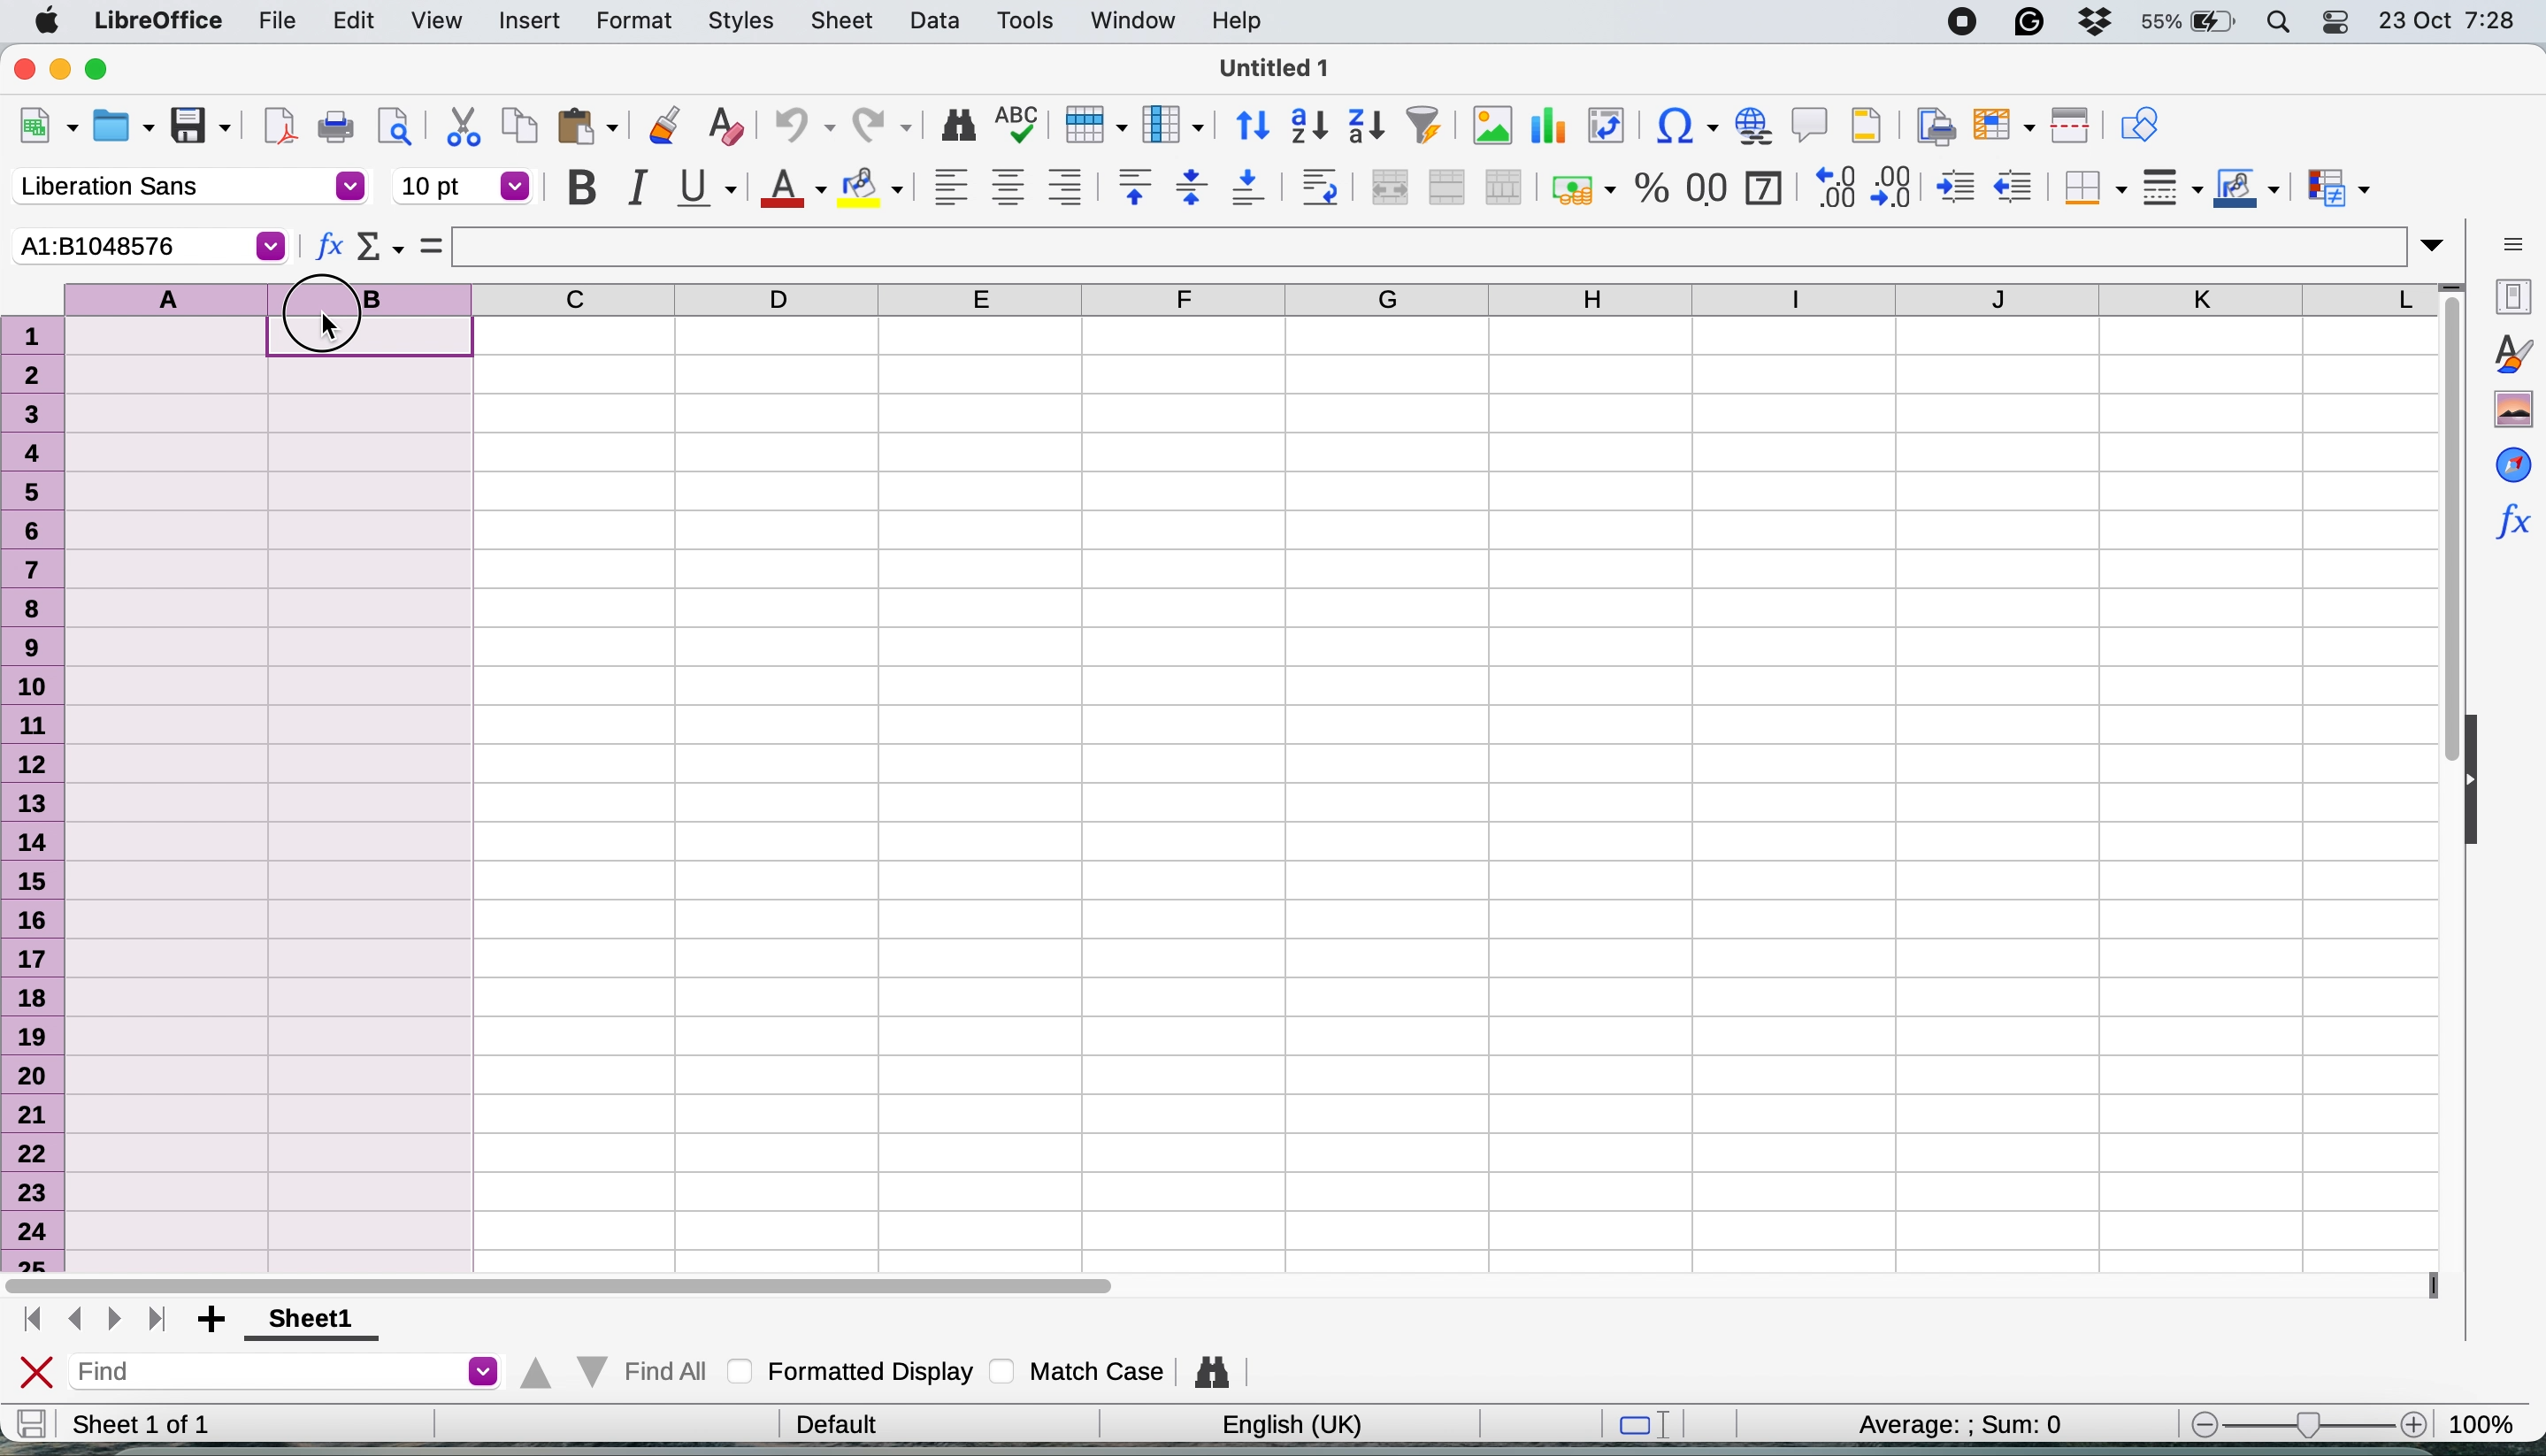 Image resolution: width=2546 pixels, height=1456 pixels. What do you see at coordinates (642, 188) in the screenshot?
I see `italic` at bounding box center [642, 188].